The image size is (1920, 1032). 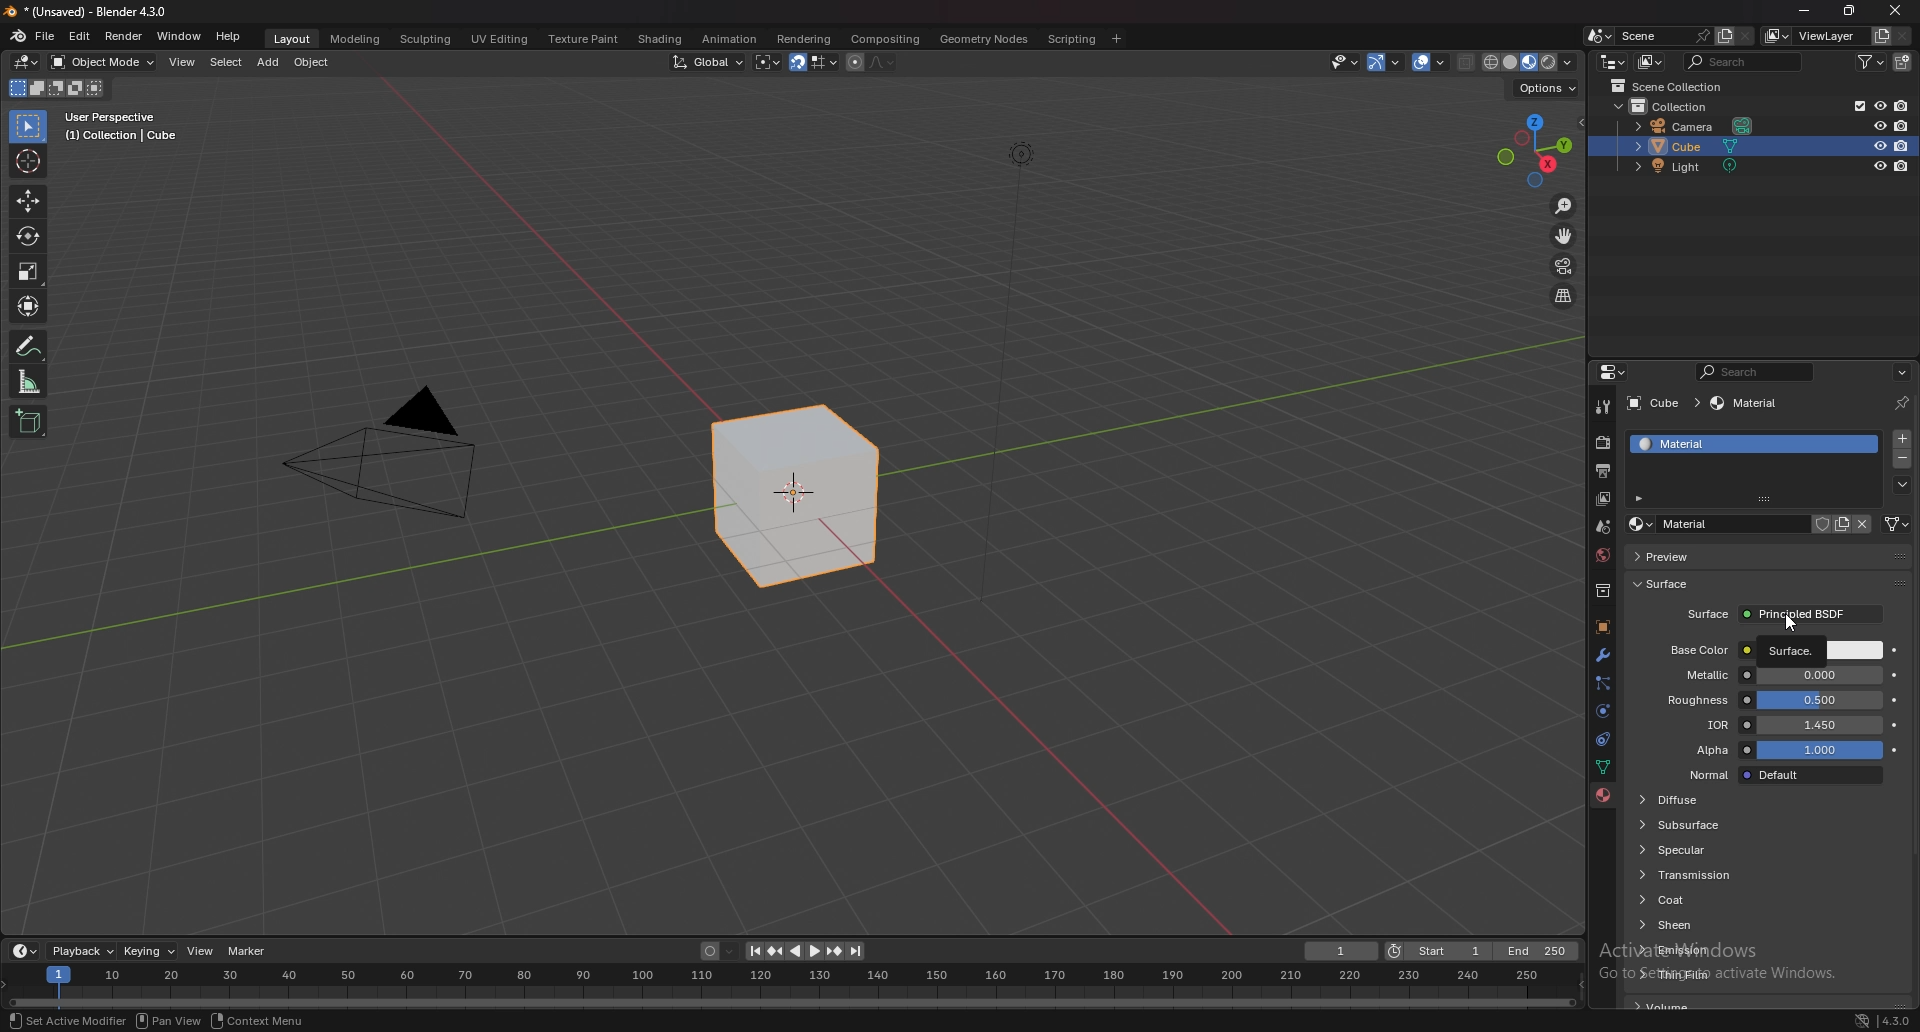 I want to click on snapping, so click(x=813, y=63).